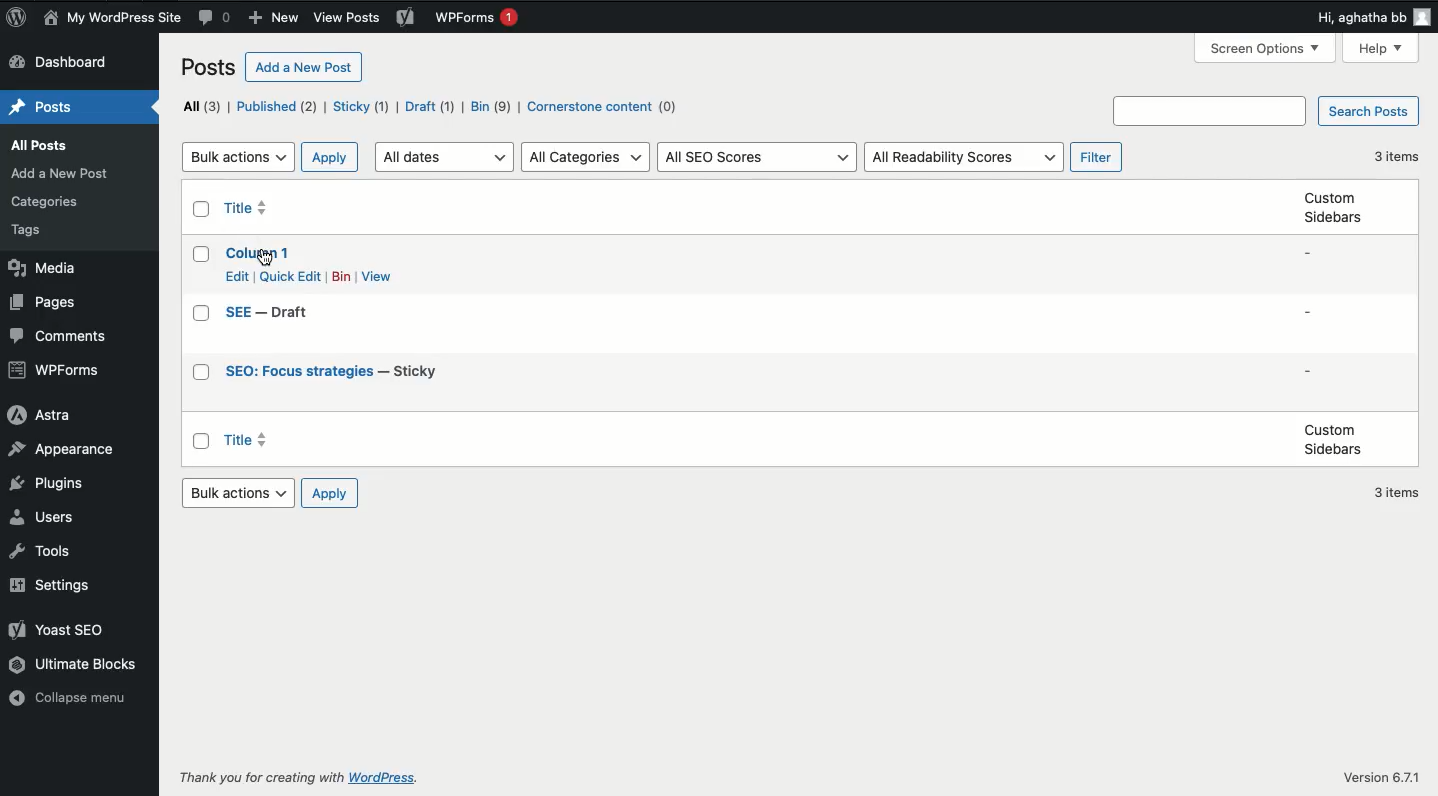 The image size is (1438, 796). What do you see at coordinates (60, 174) in the screenshot?
I see `Add a new post` at bounding box center [60, 174].